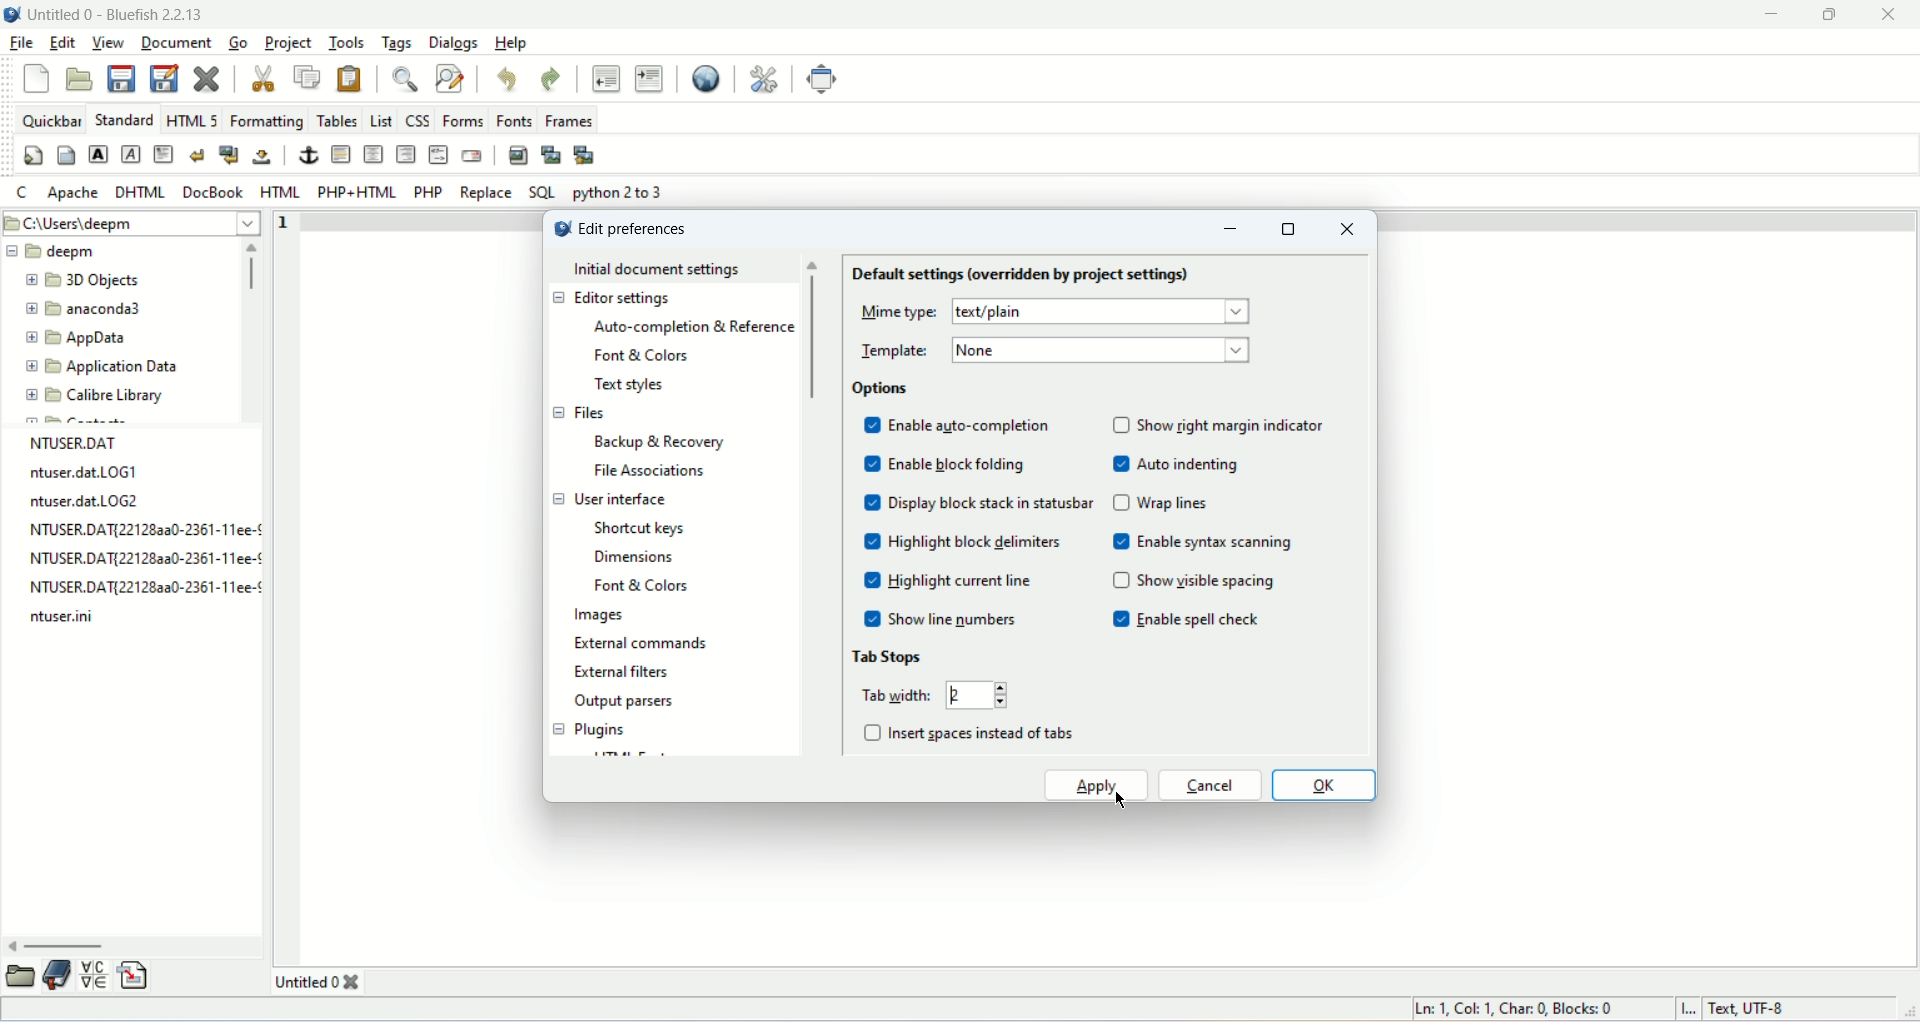  I want to click on ok, so click(1324, 784).